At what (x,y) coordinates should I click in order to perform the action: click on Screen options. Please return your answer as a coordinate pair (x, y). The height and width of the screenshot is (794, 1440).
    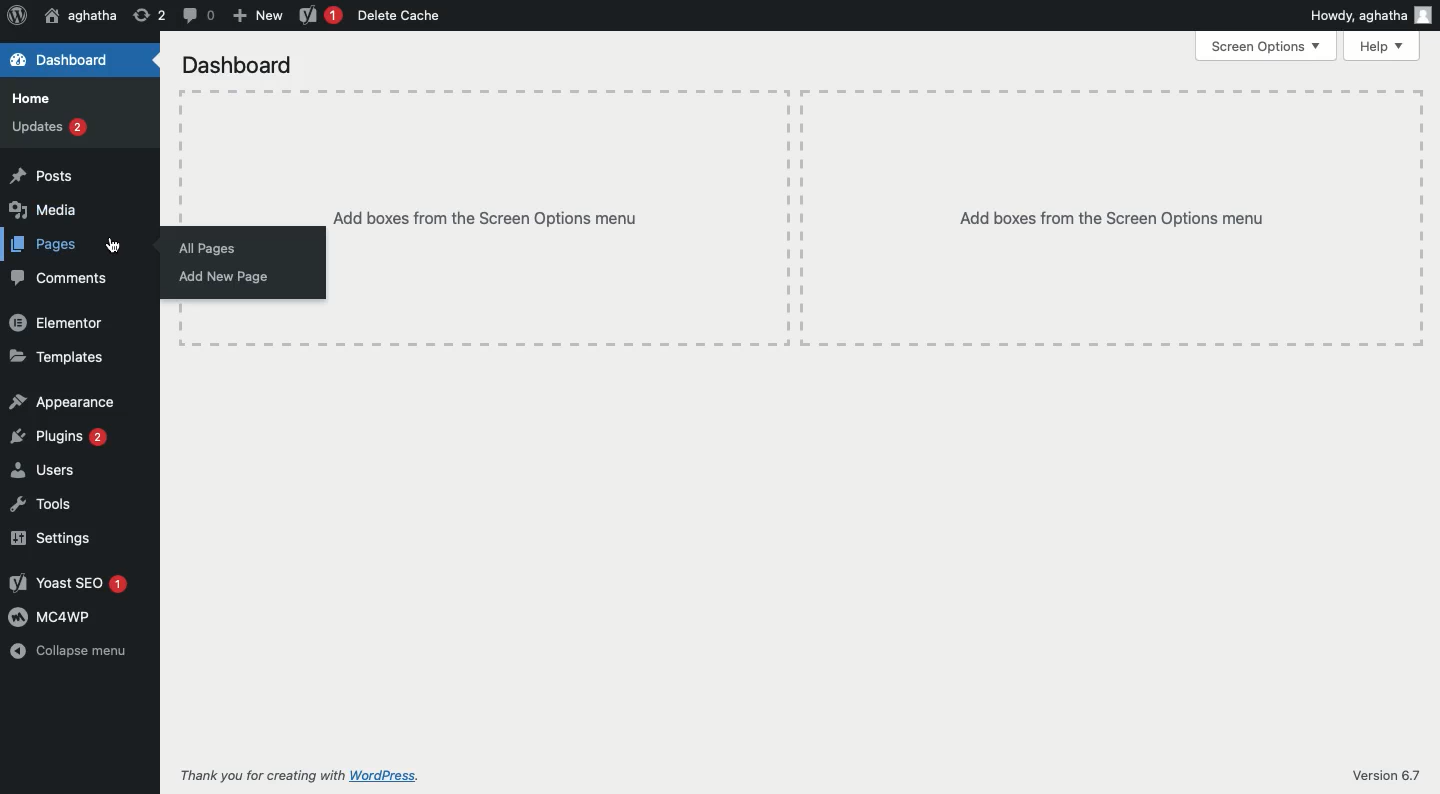
    Looking at the image, I should click on (1268, 46).